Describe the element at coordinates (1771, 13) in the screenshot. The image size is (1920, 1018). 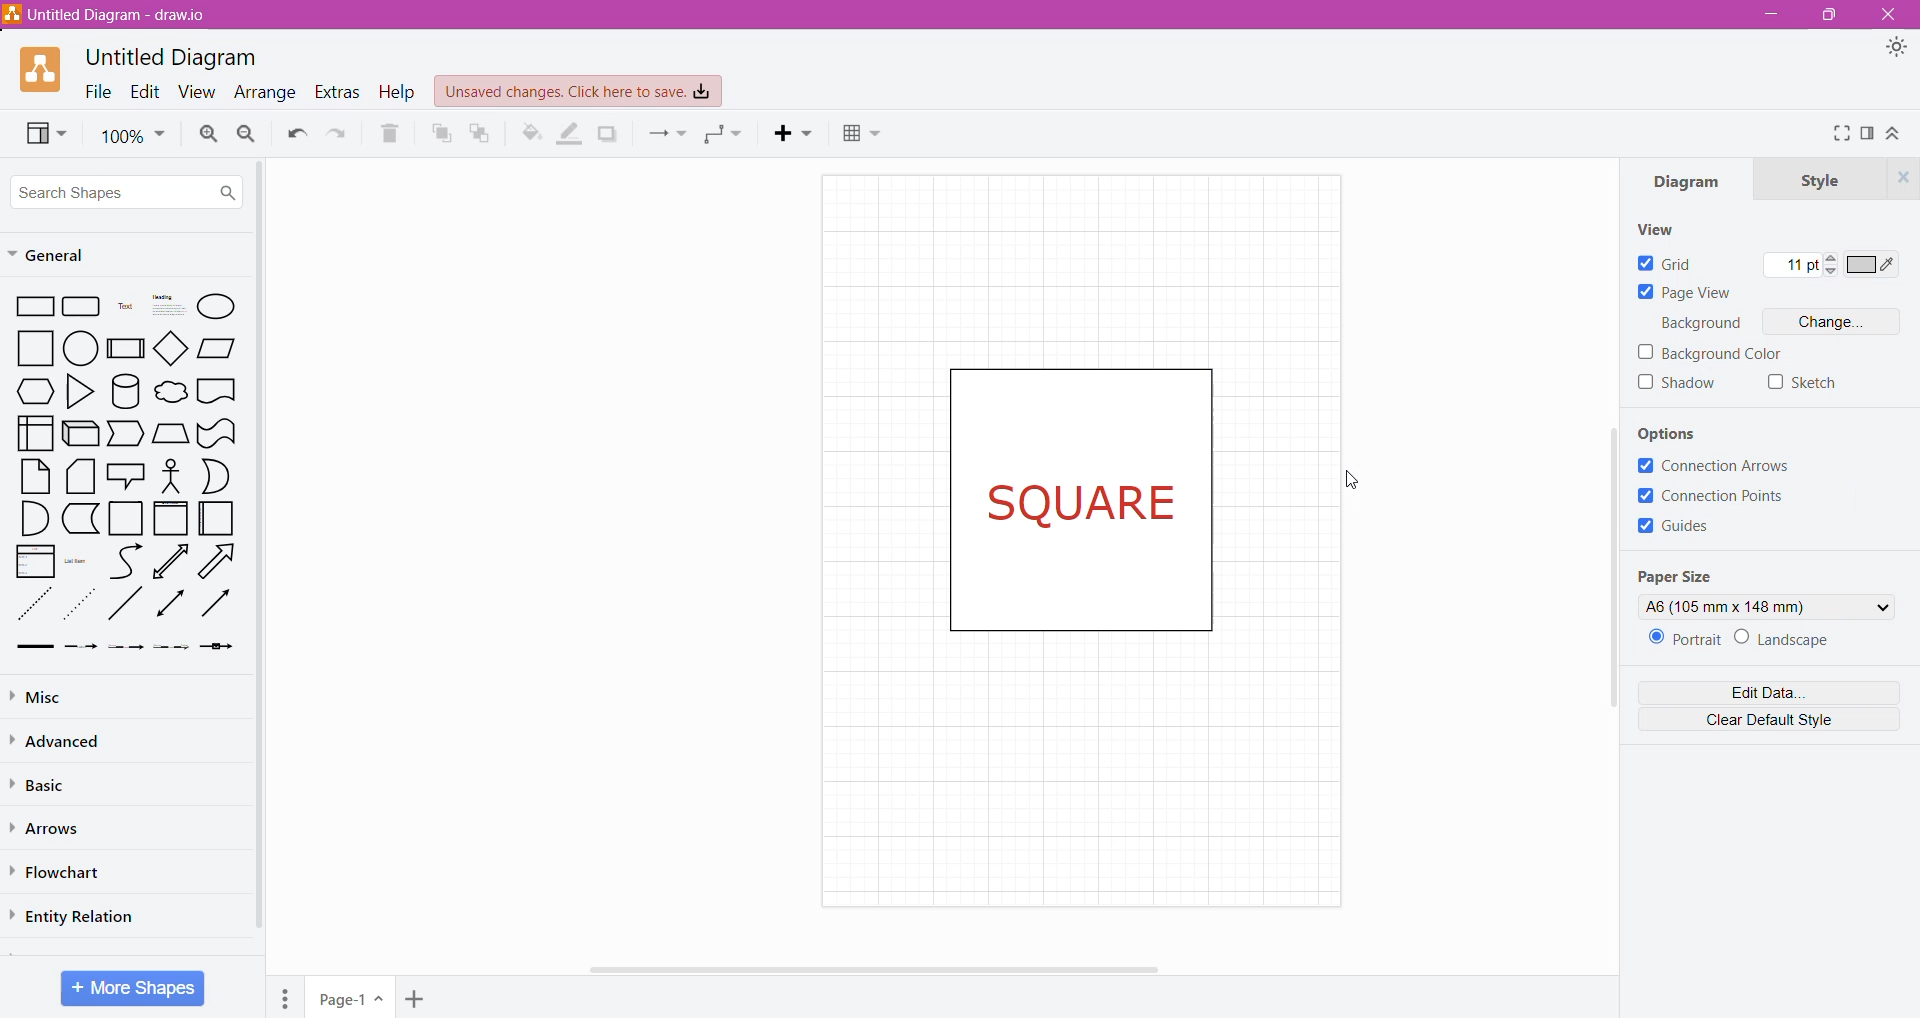
I see `Minimize` at that location.